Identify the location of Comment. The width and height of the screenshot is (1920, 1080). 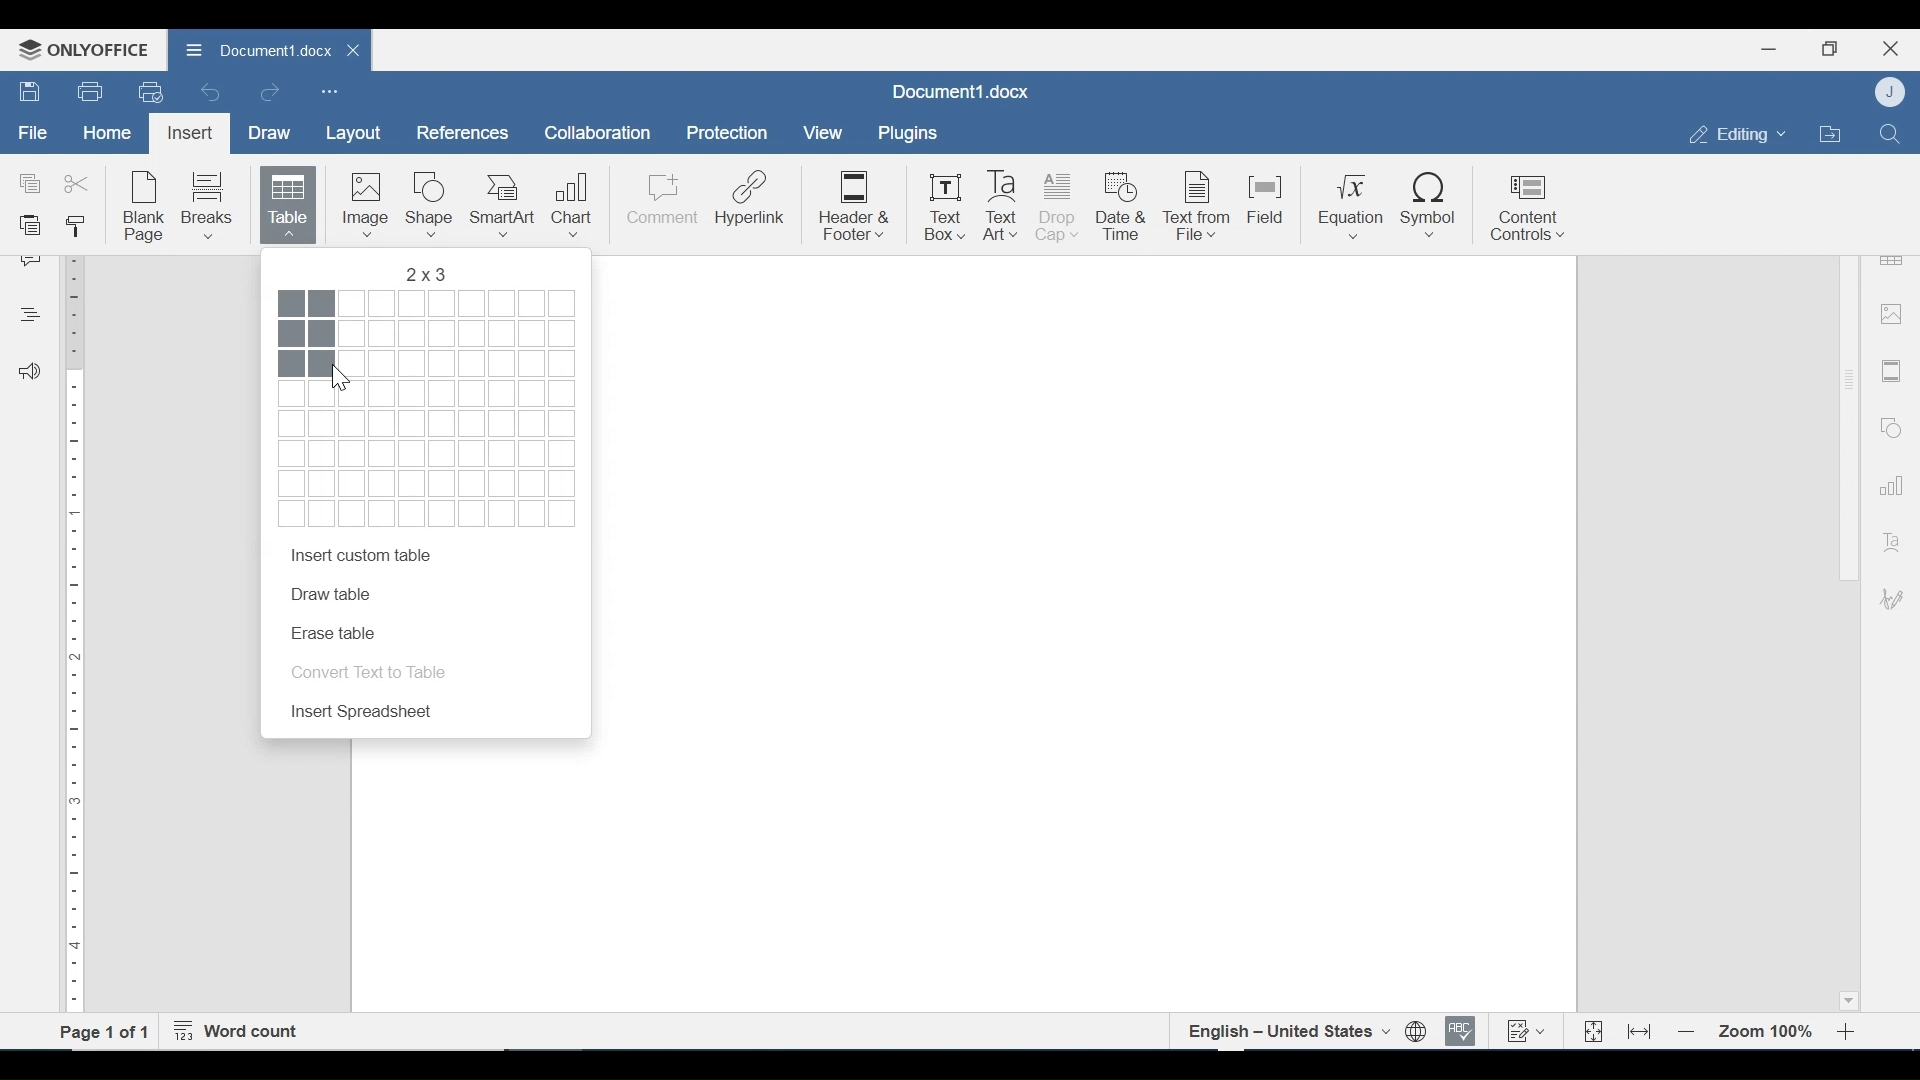
(661, 207).